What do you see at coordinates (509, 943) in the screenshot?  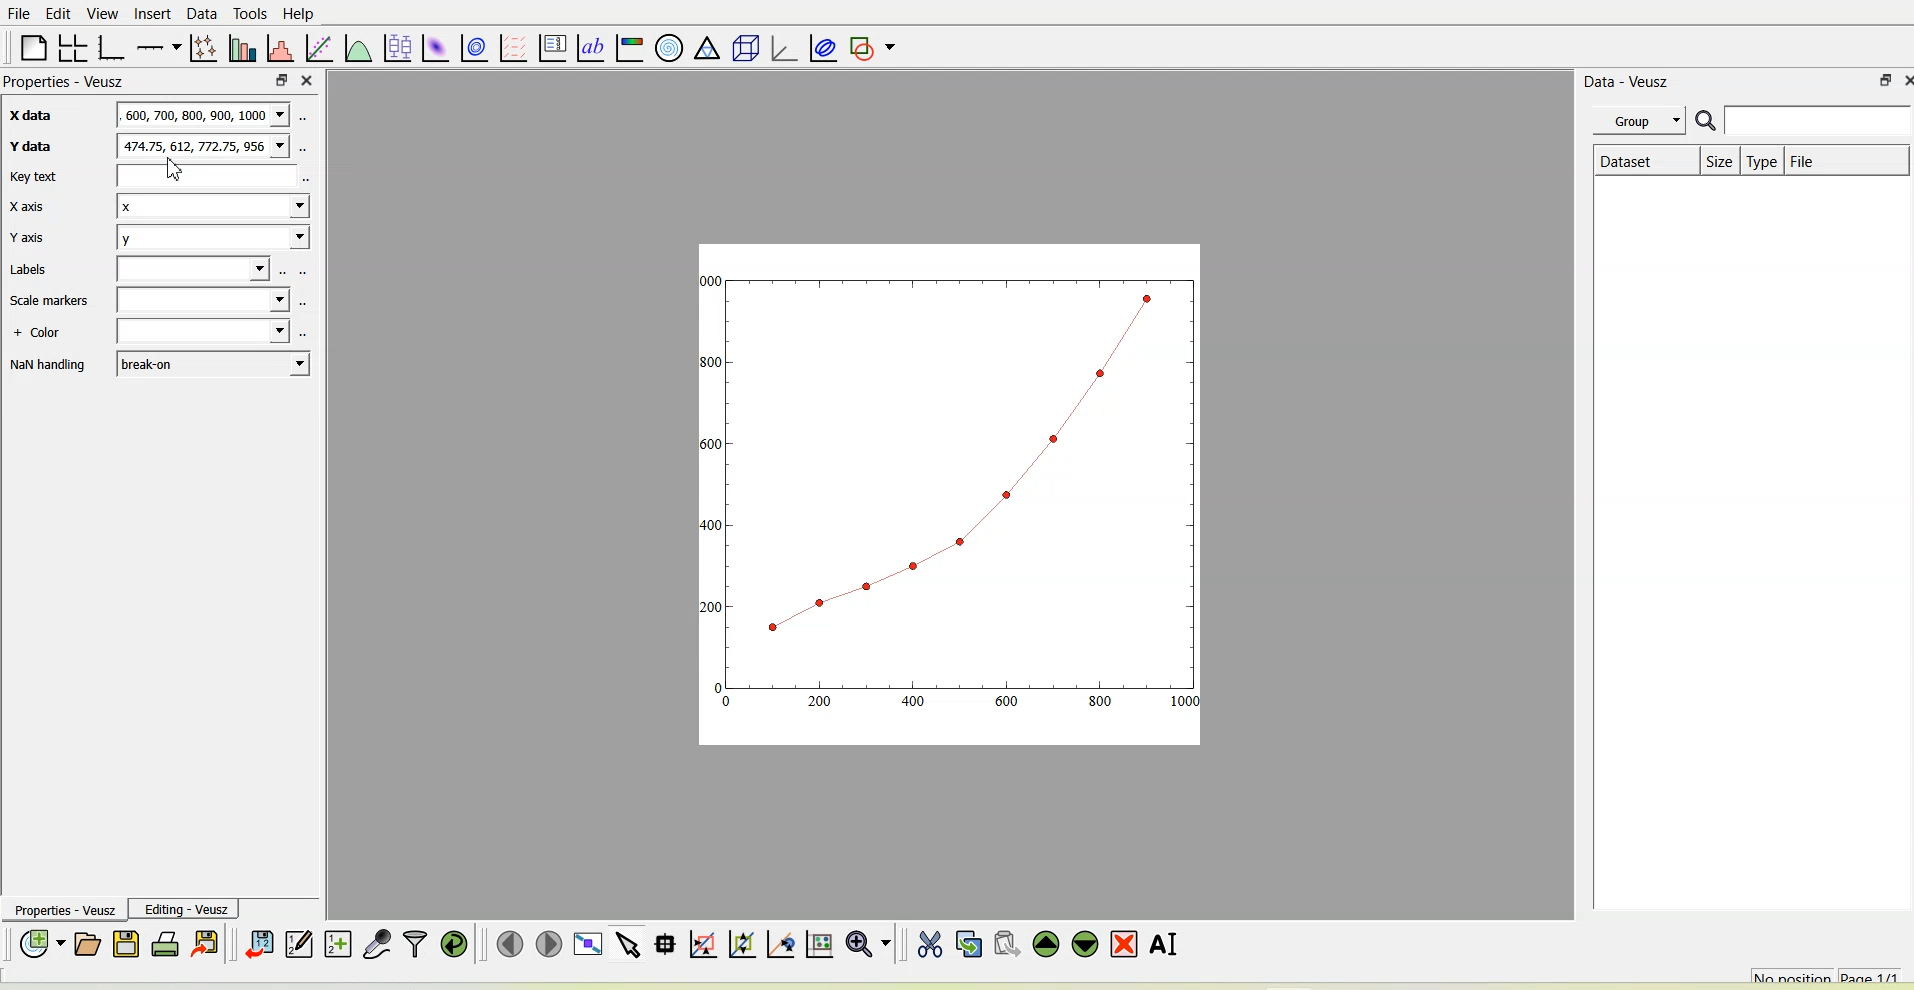 I see `Move to the previous page` at bounding box center [509, 943].